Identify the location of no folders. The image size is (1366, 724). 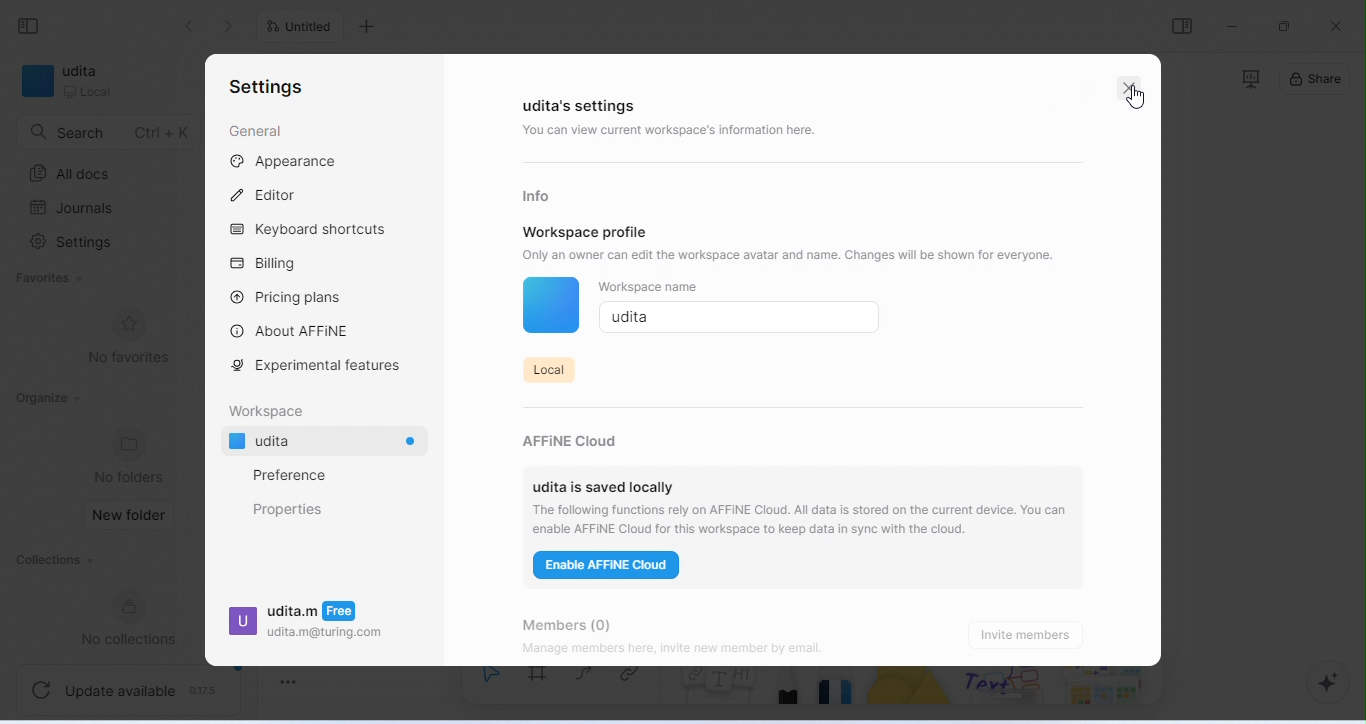
(132, 455).